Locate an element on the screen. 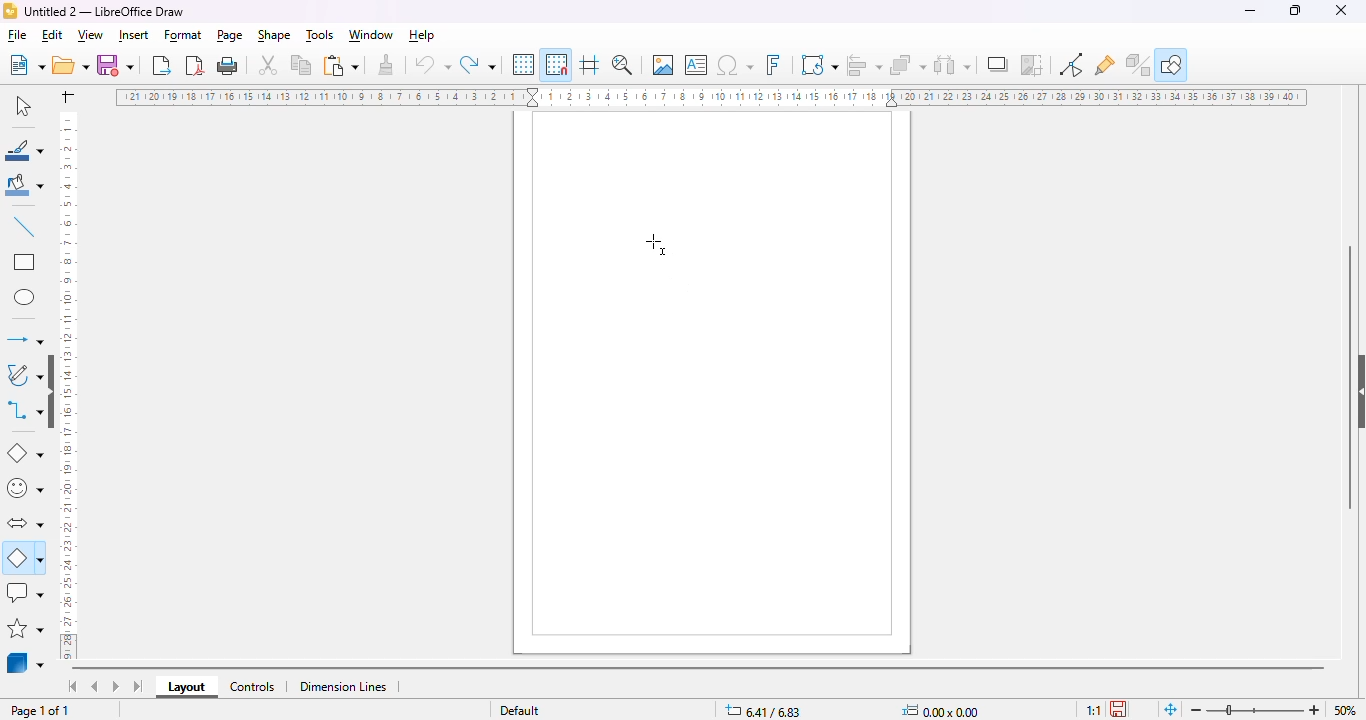  simple shapes is located at coordinates (26, 488).